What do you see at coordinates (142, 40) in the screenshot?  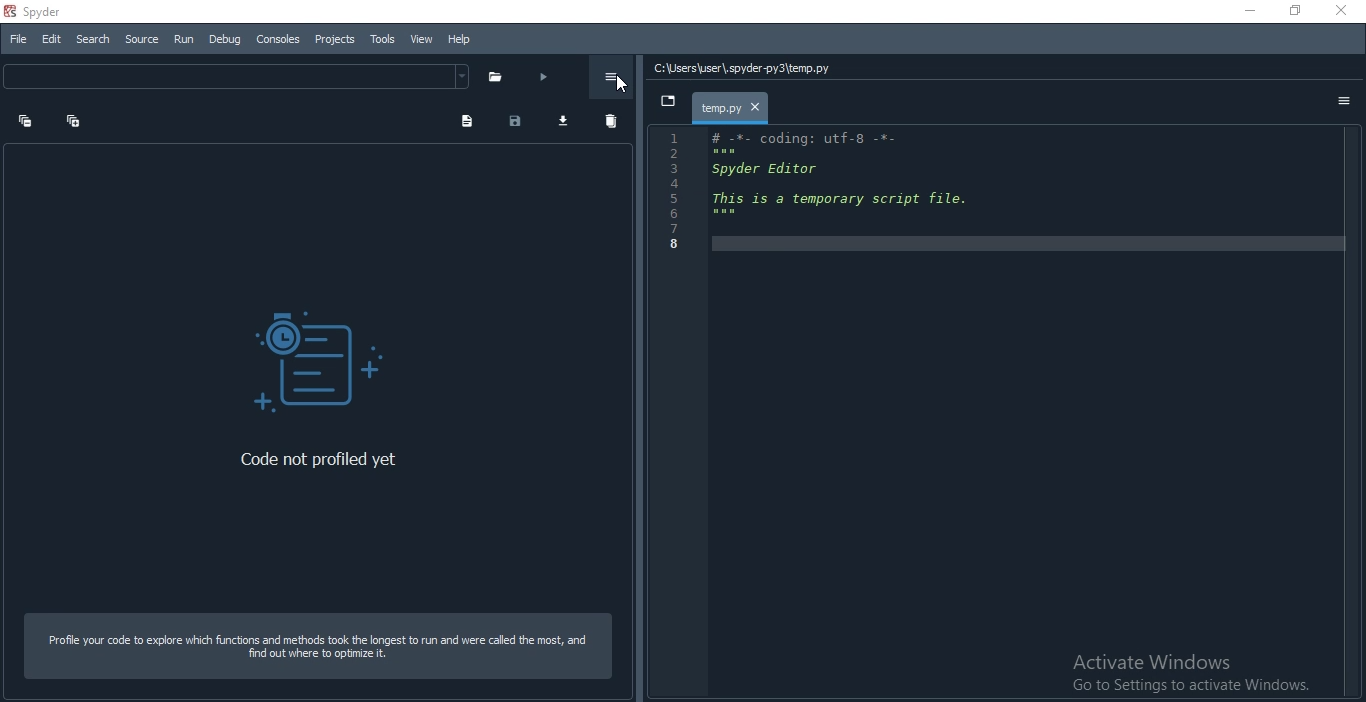 I see `Source` at bounding box center [142, 40].